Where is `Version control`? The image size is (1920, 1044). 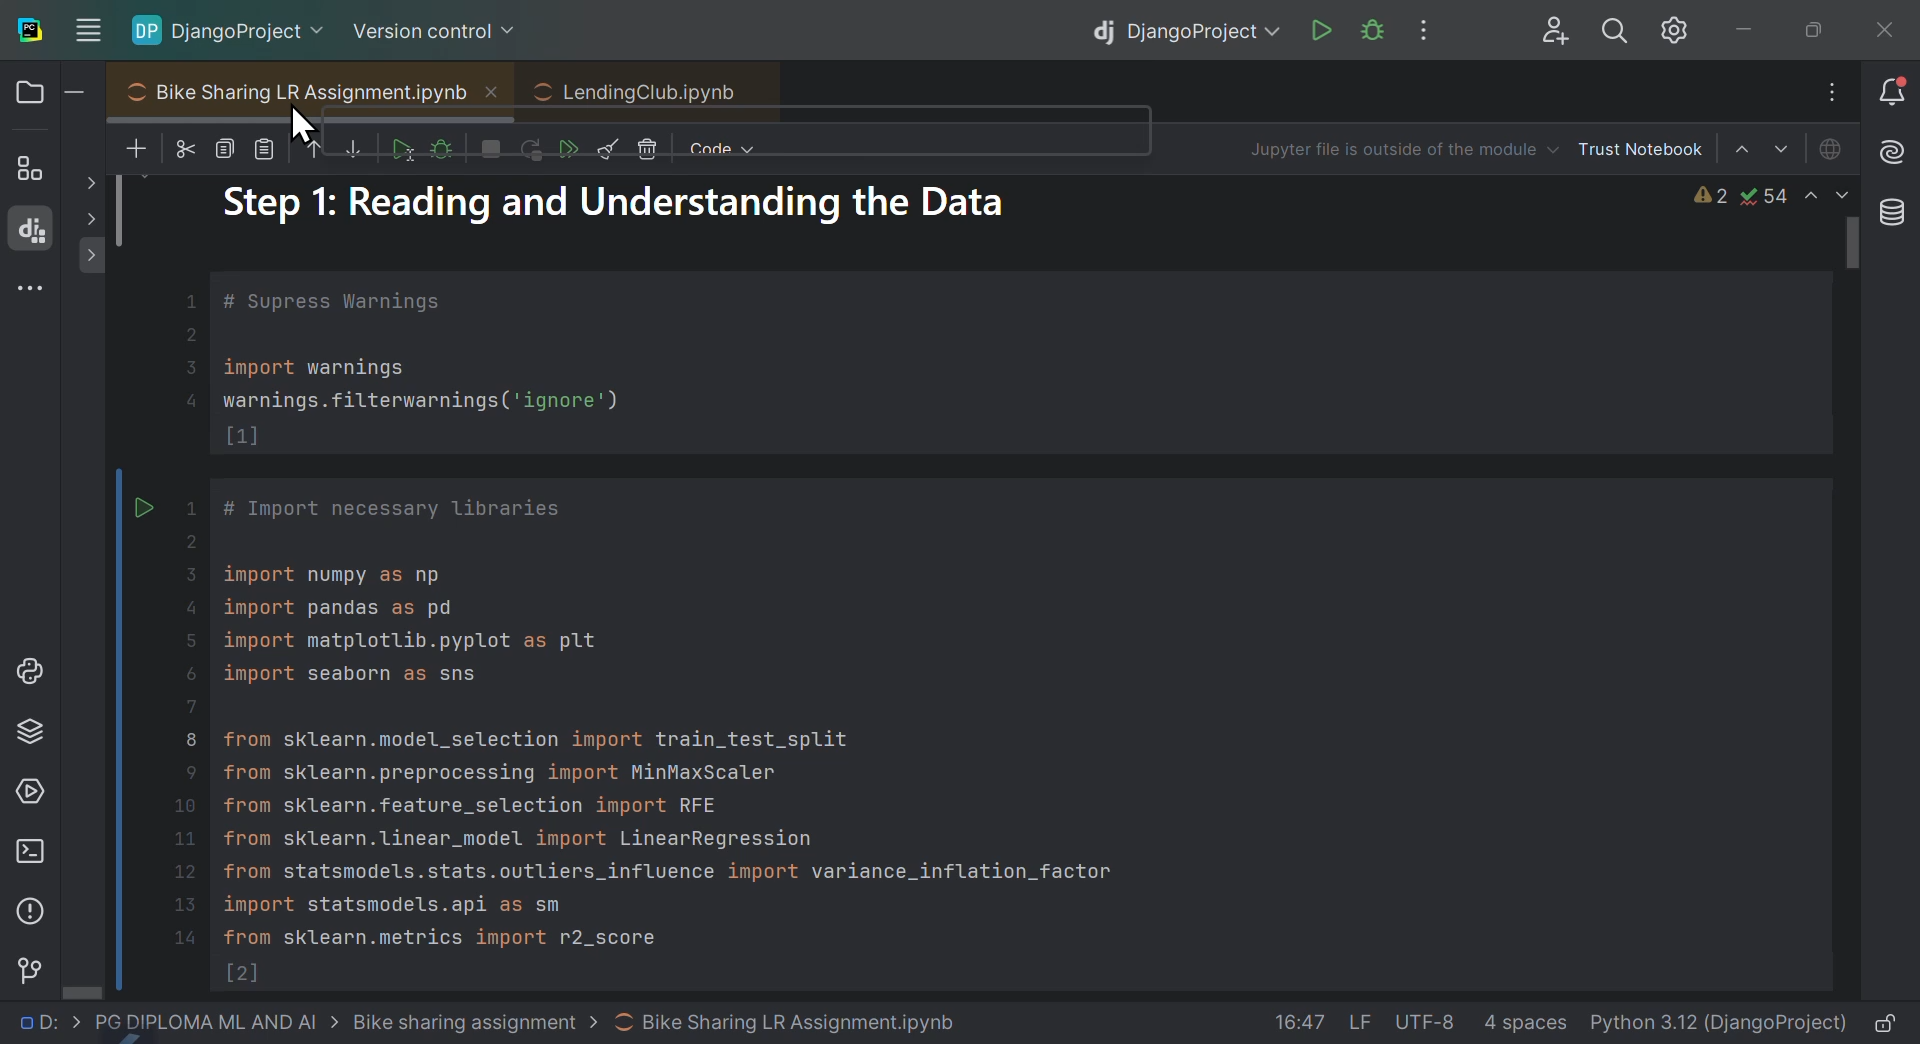 Version control is located at coordinates (30, 968).